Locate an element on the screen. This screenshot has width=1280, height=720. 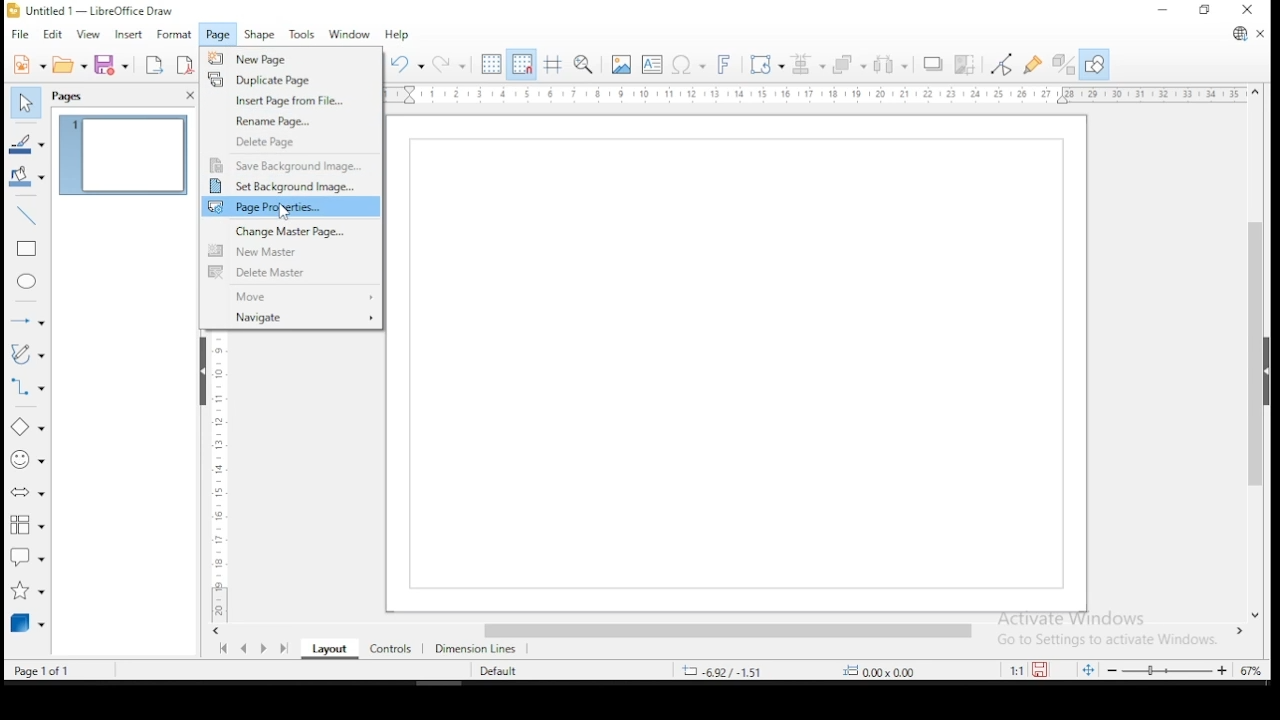
close pane is located at coordinates (186, 96).